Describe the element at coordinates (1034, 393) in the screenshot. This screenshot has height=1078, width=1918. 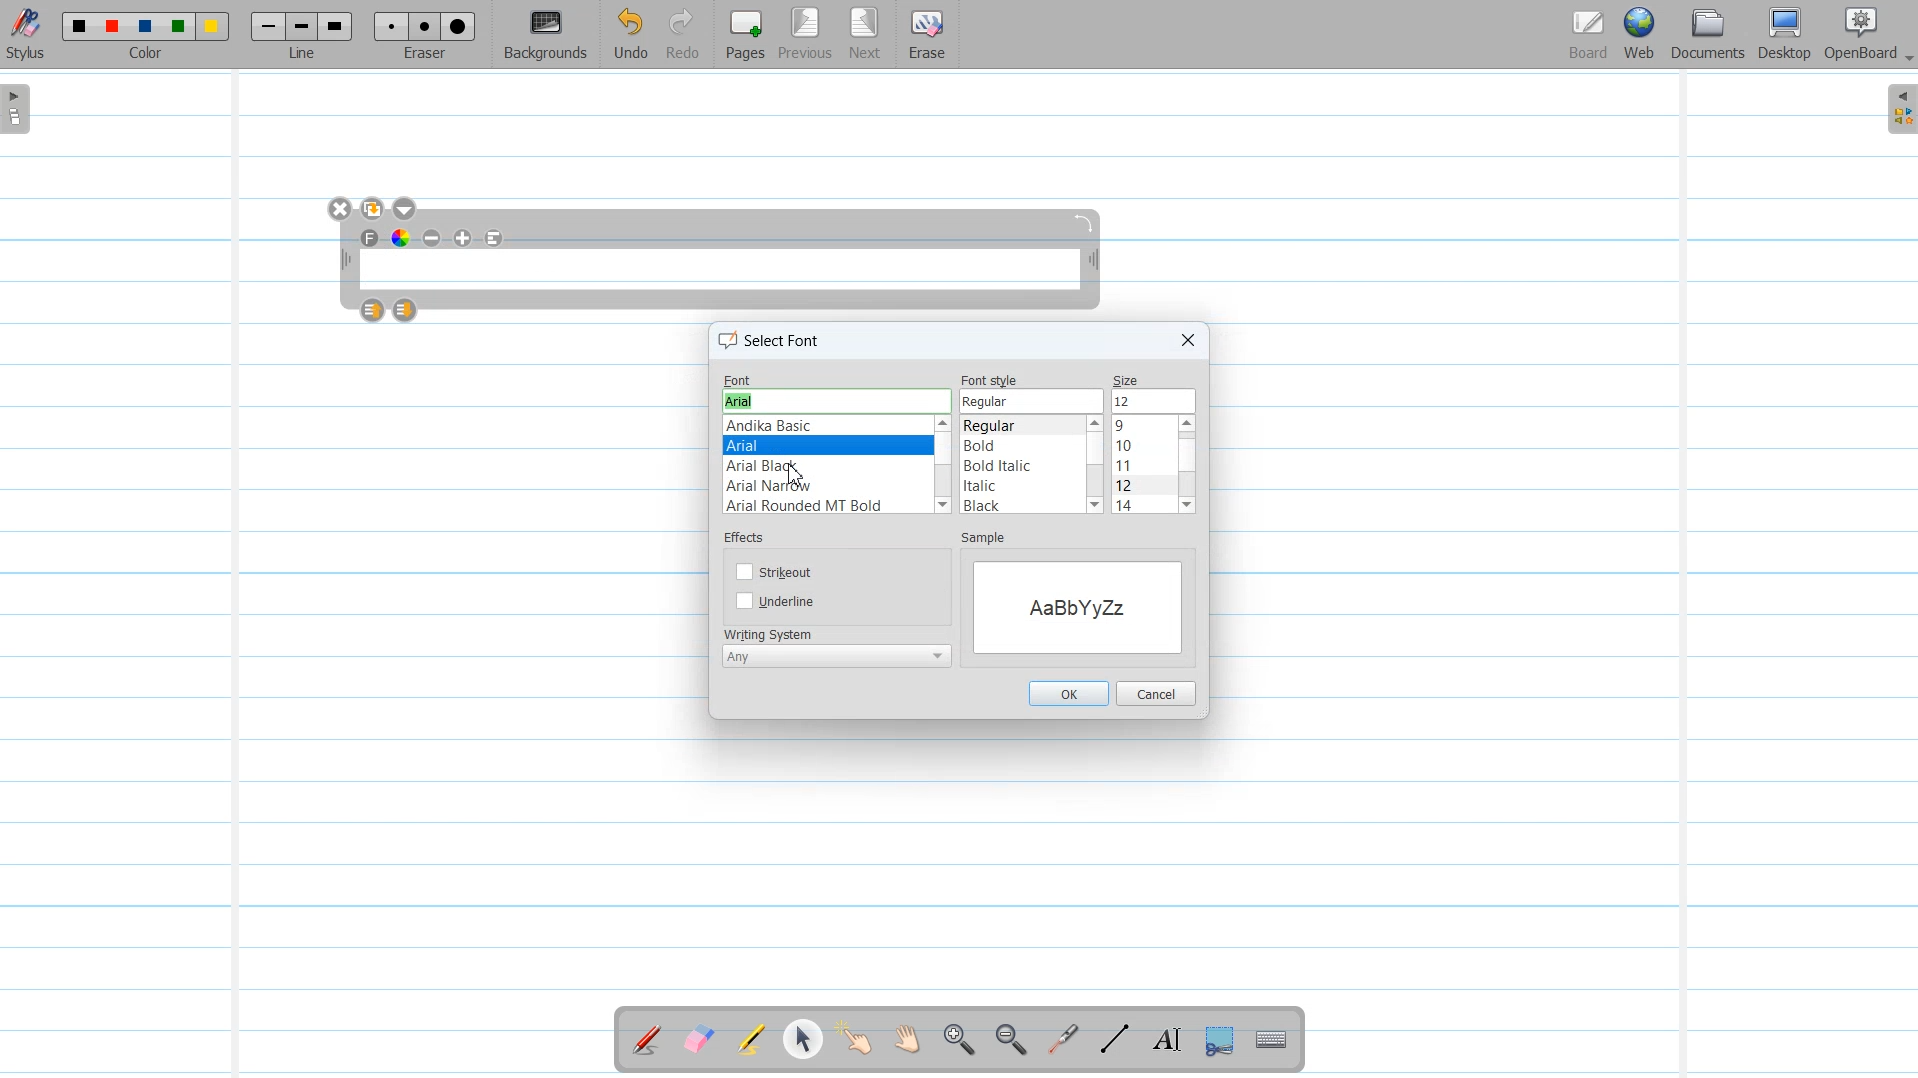
I see `Font style name` at that location.